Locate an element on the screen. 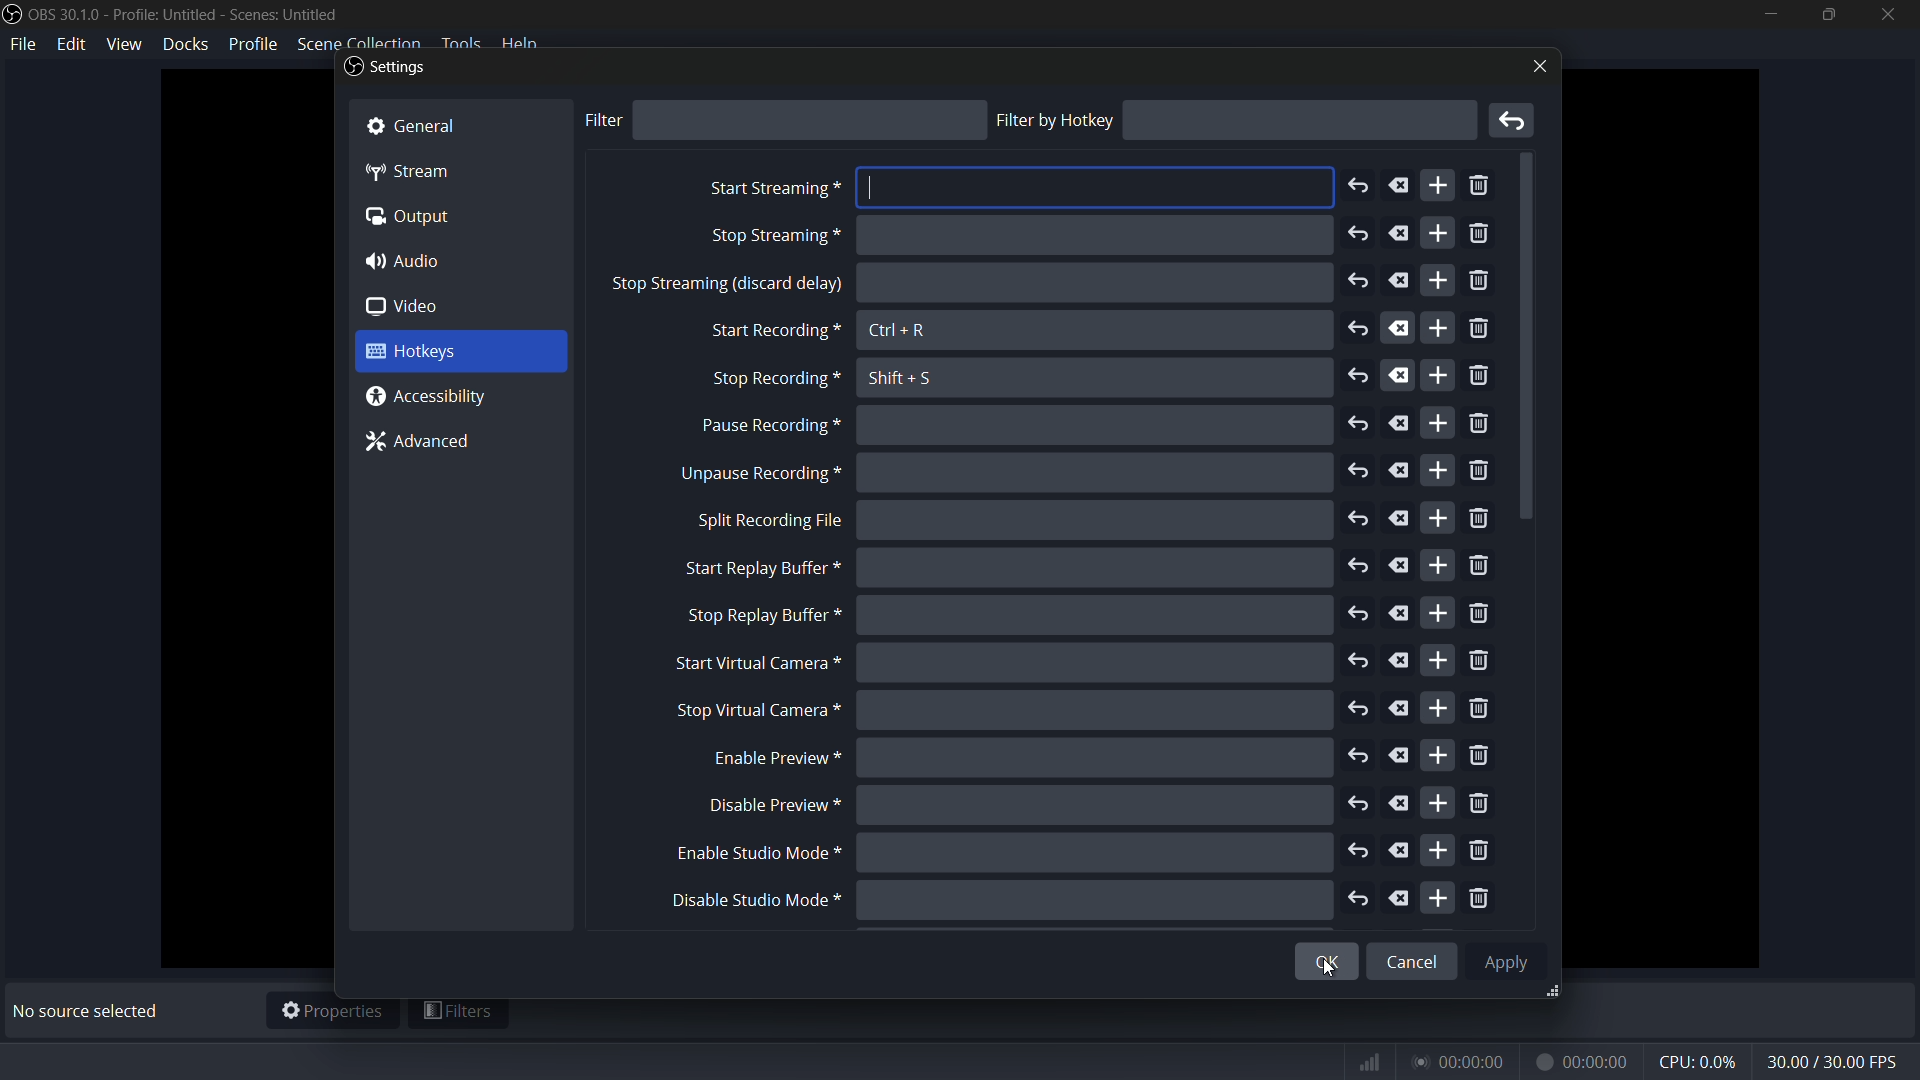 This screenshot has width=1920, height=1080. edit menu is located at coordinates (74, 43).